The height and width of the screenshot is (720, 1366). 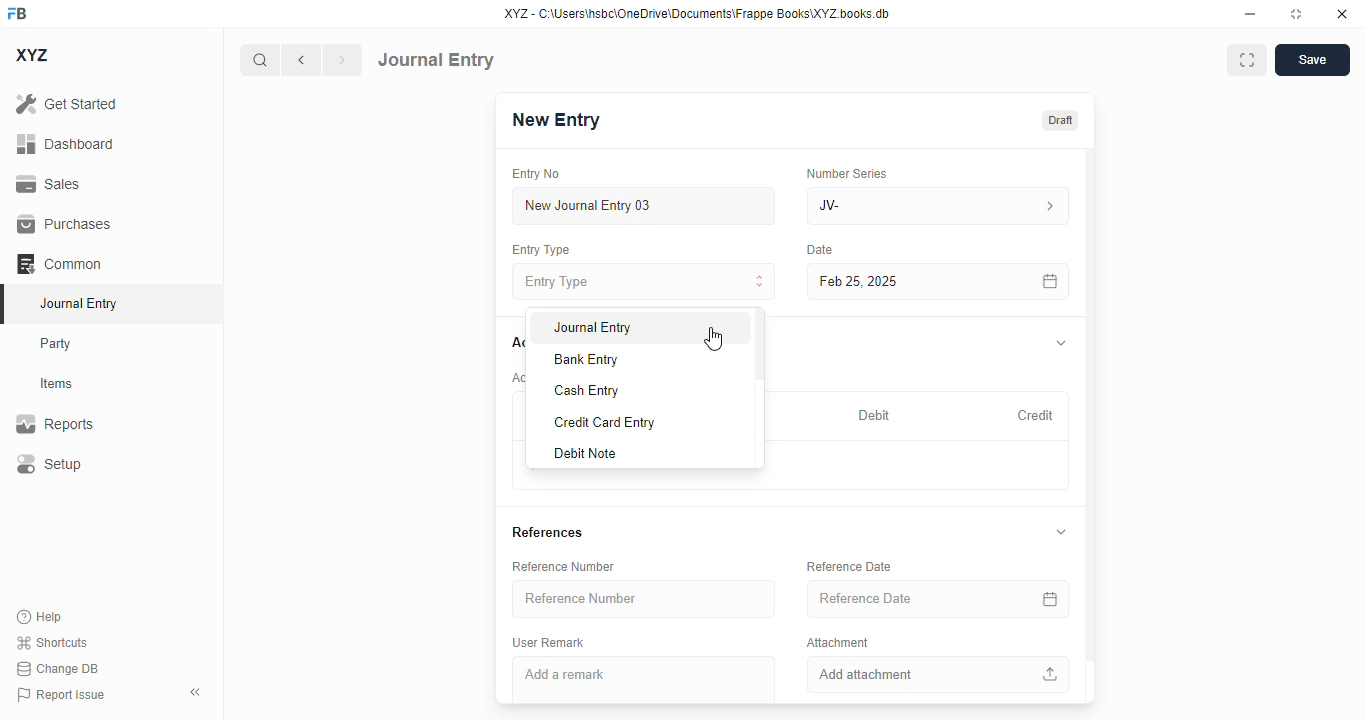 What do you see at coordinates (563, 566) in the screenshot?
I see `reference number` at bounding box center [563, 566].